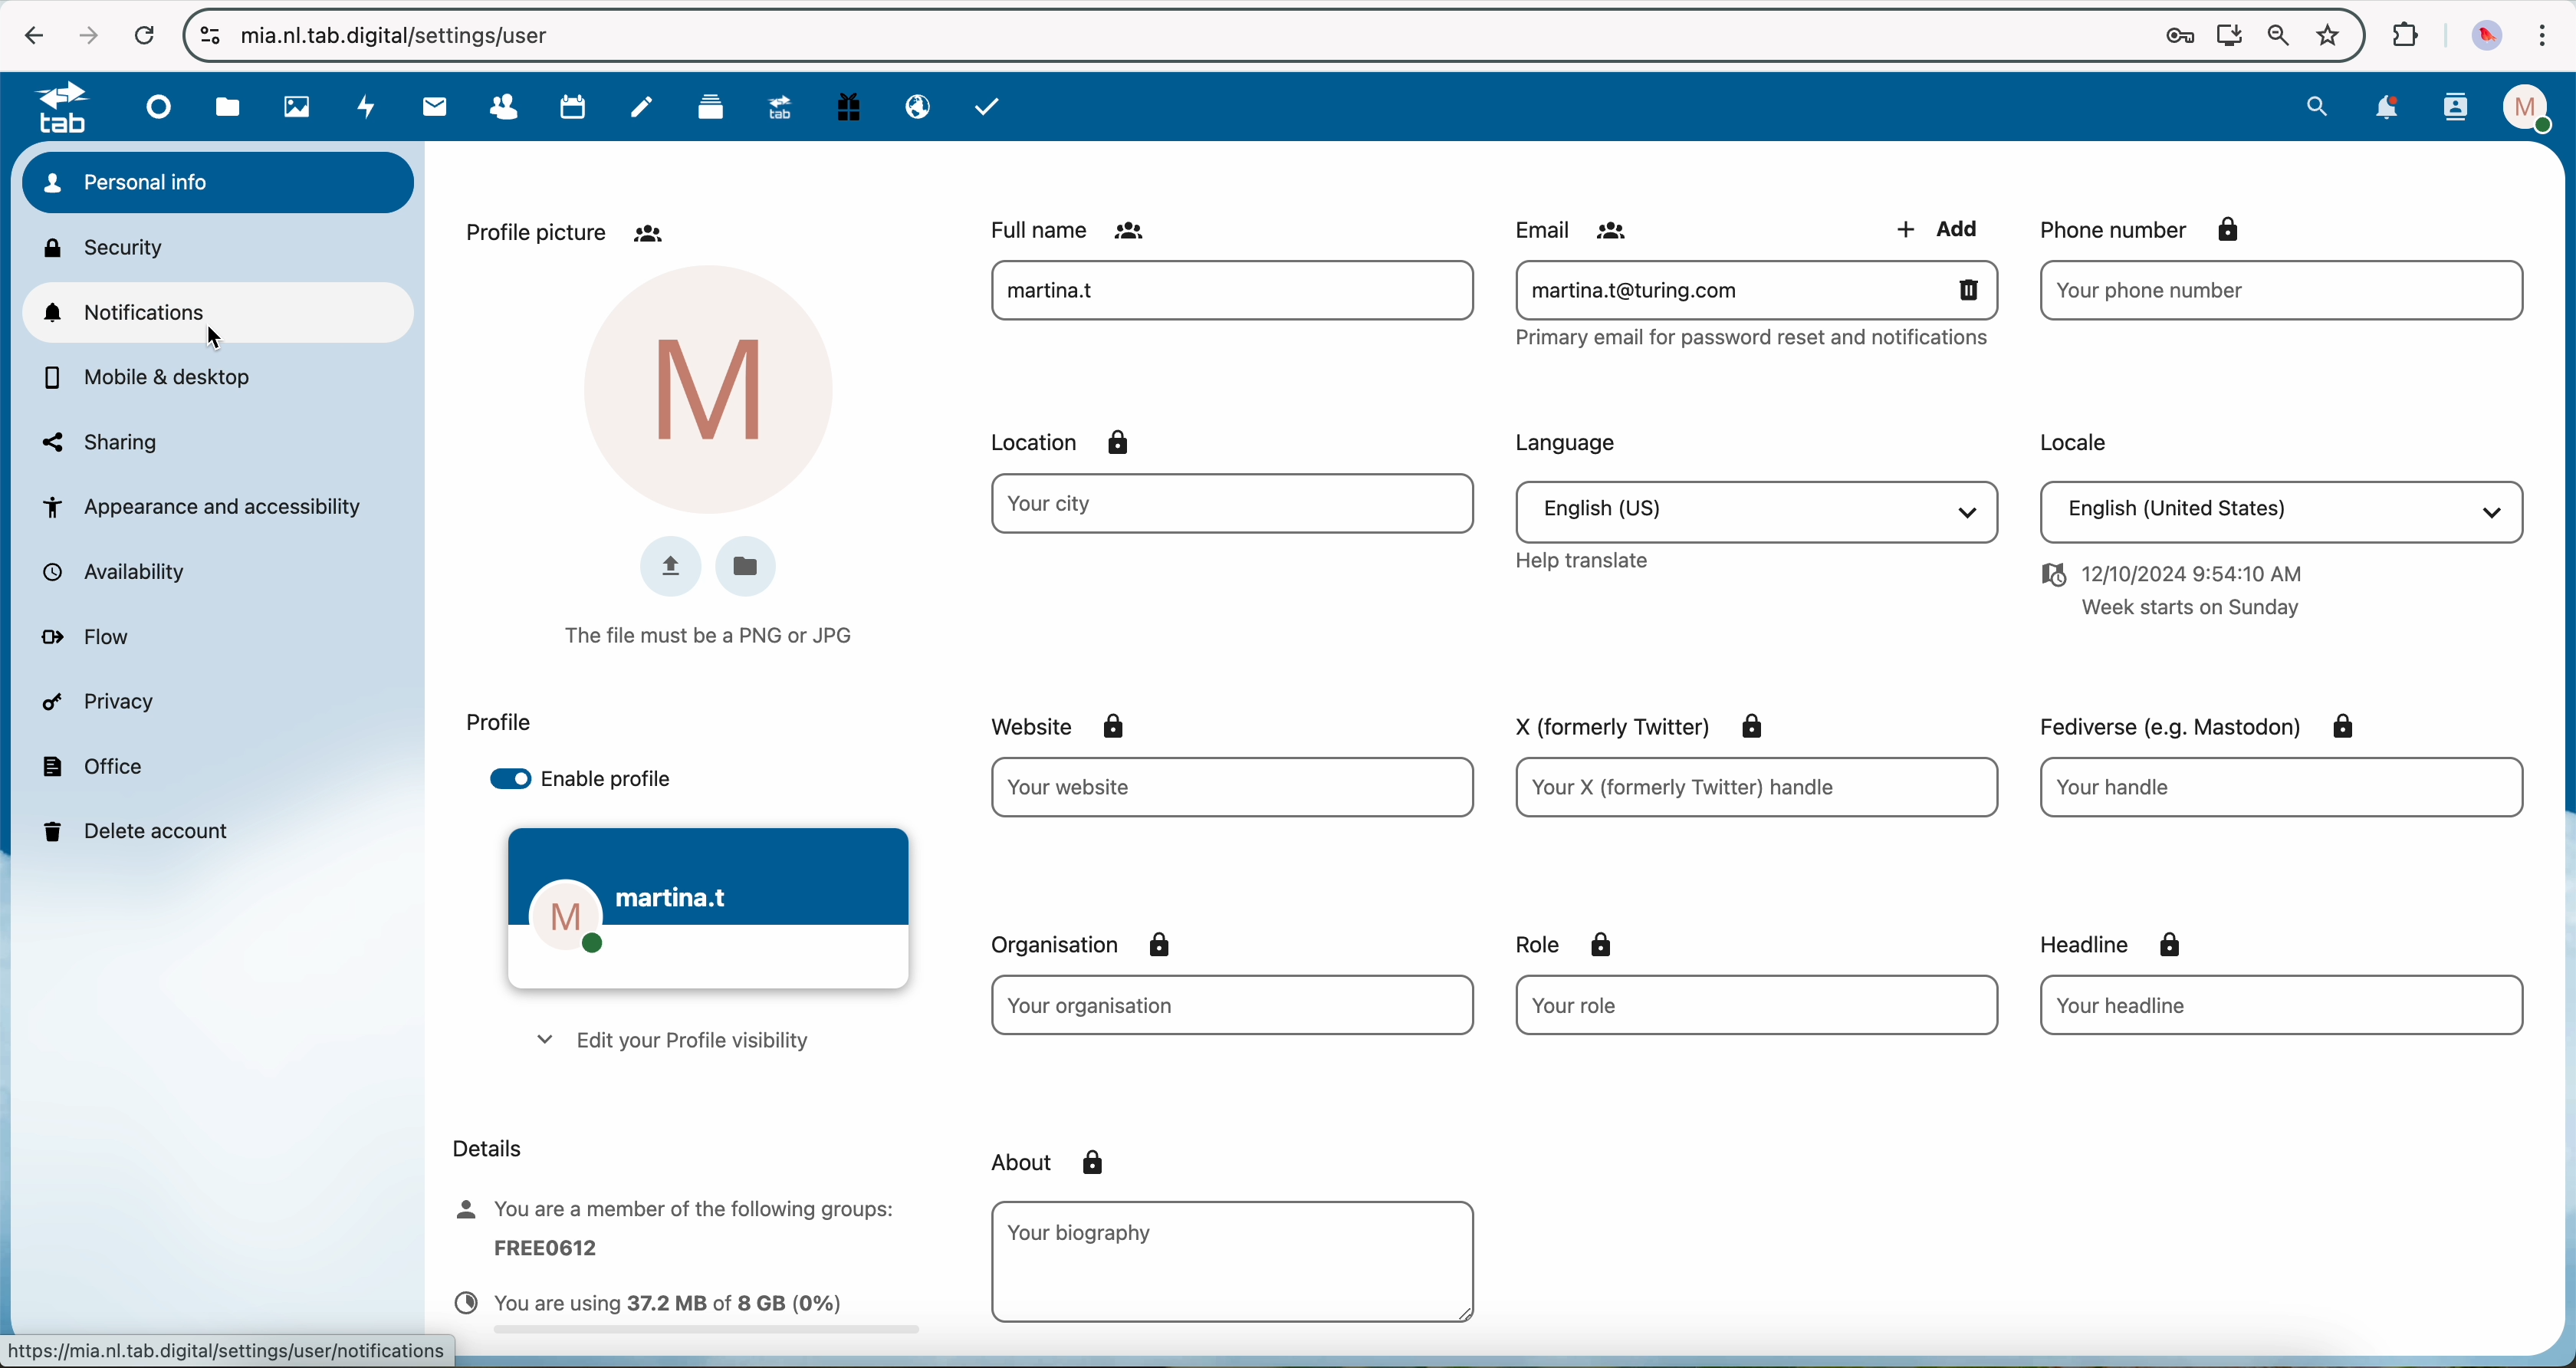  What do you see at coordinates (1064, 725) in the screenshot?
I see `website` at bounding box center [1064, 725].